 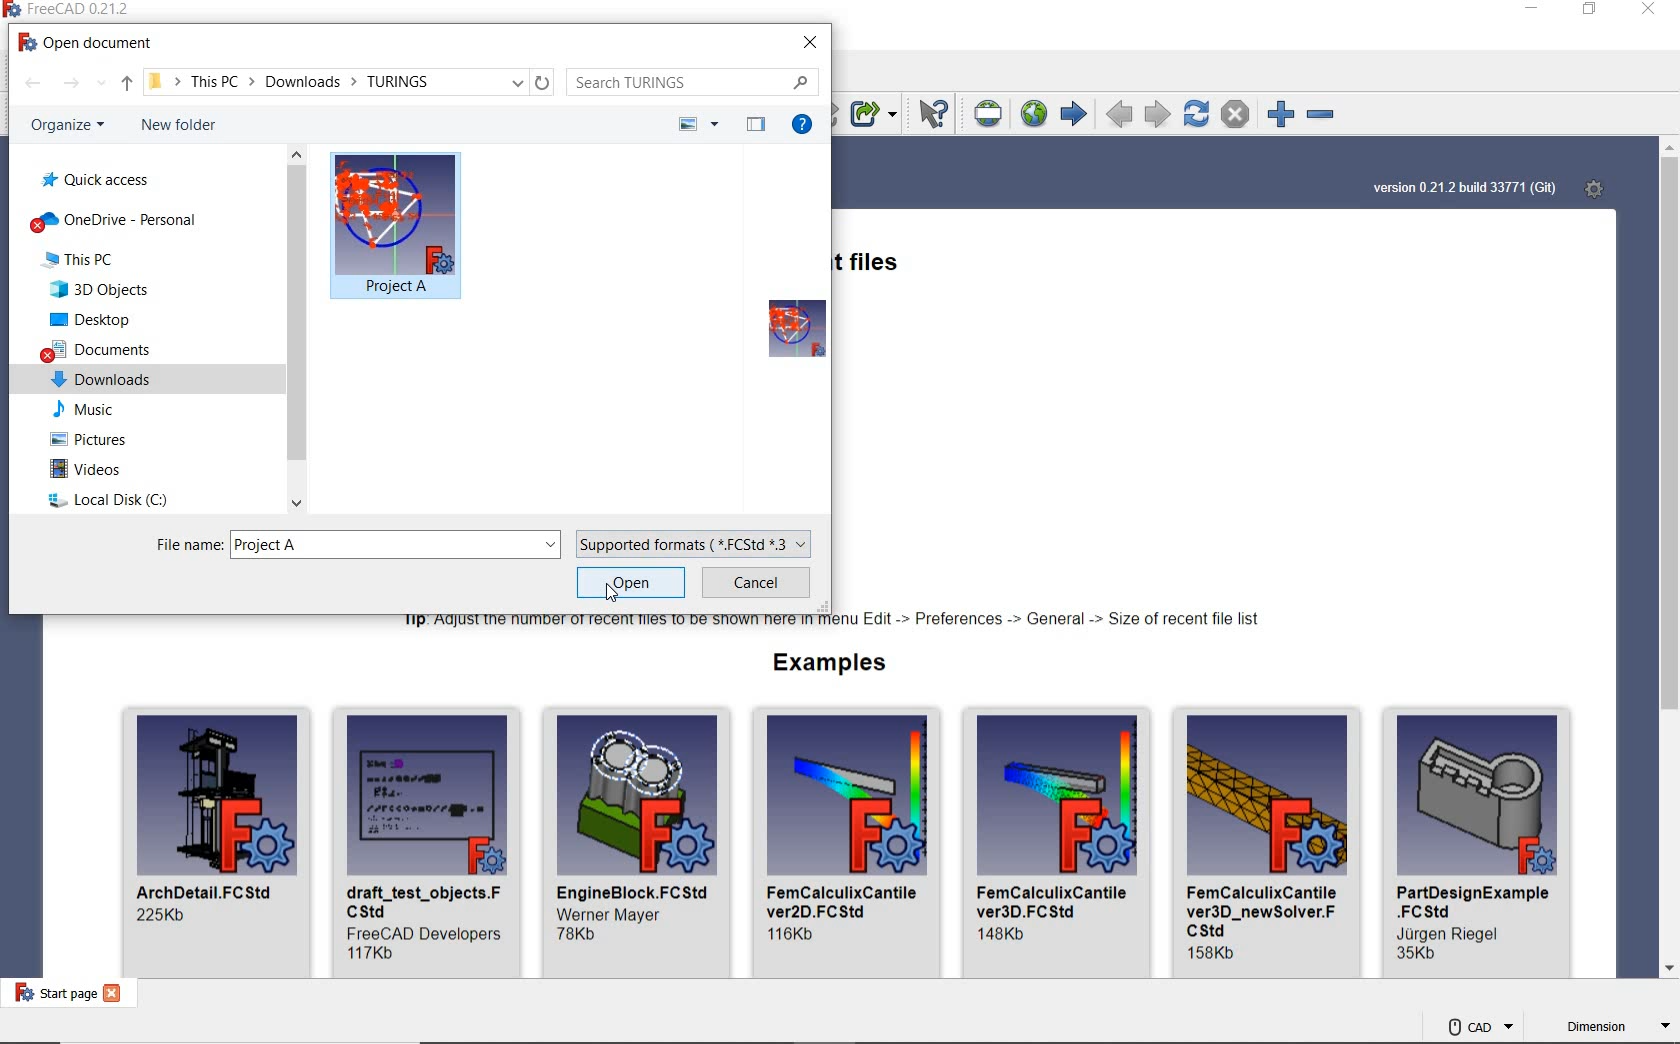 What do you see at coordinates (1268, 793) in the screenshot?
I see `image` at bounding box center [1268, 793].